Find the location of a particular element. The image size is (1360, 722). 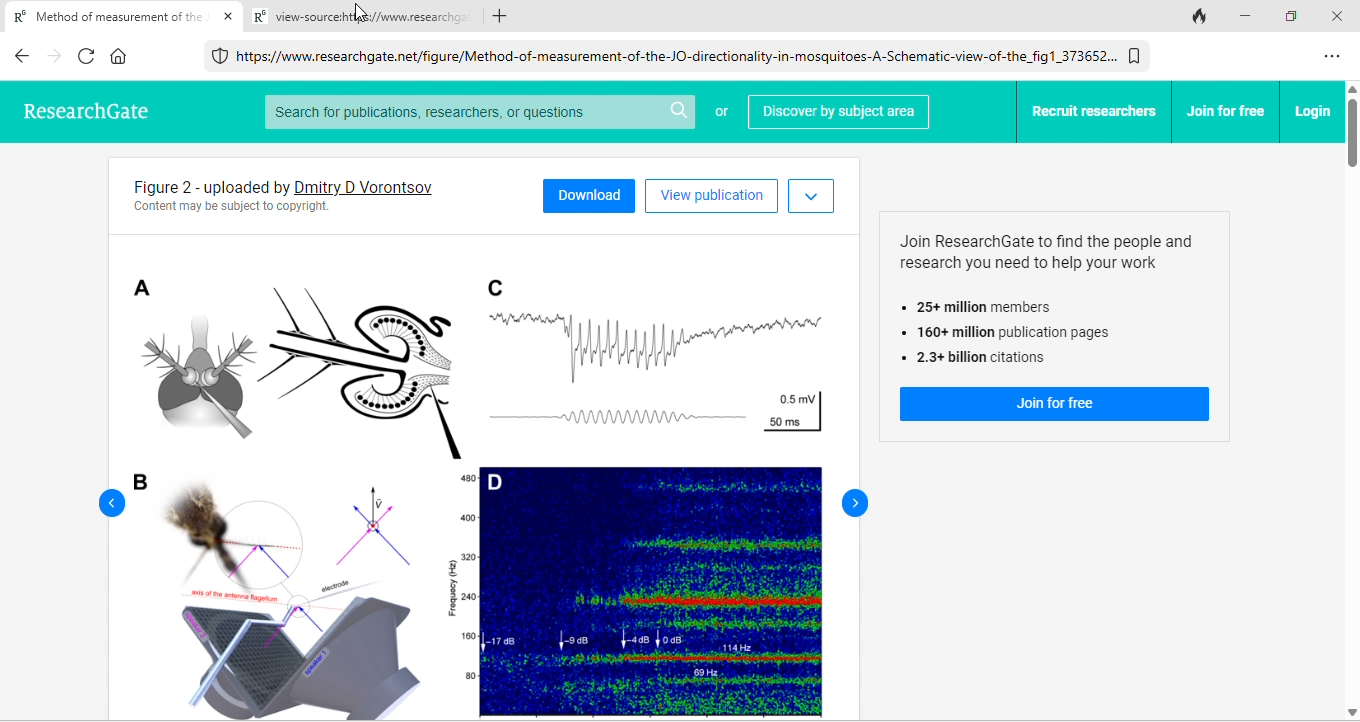

cursor is located at coordinates (362, 12).